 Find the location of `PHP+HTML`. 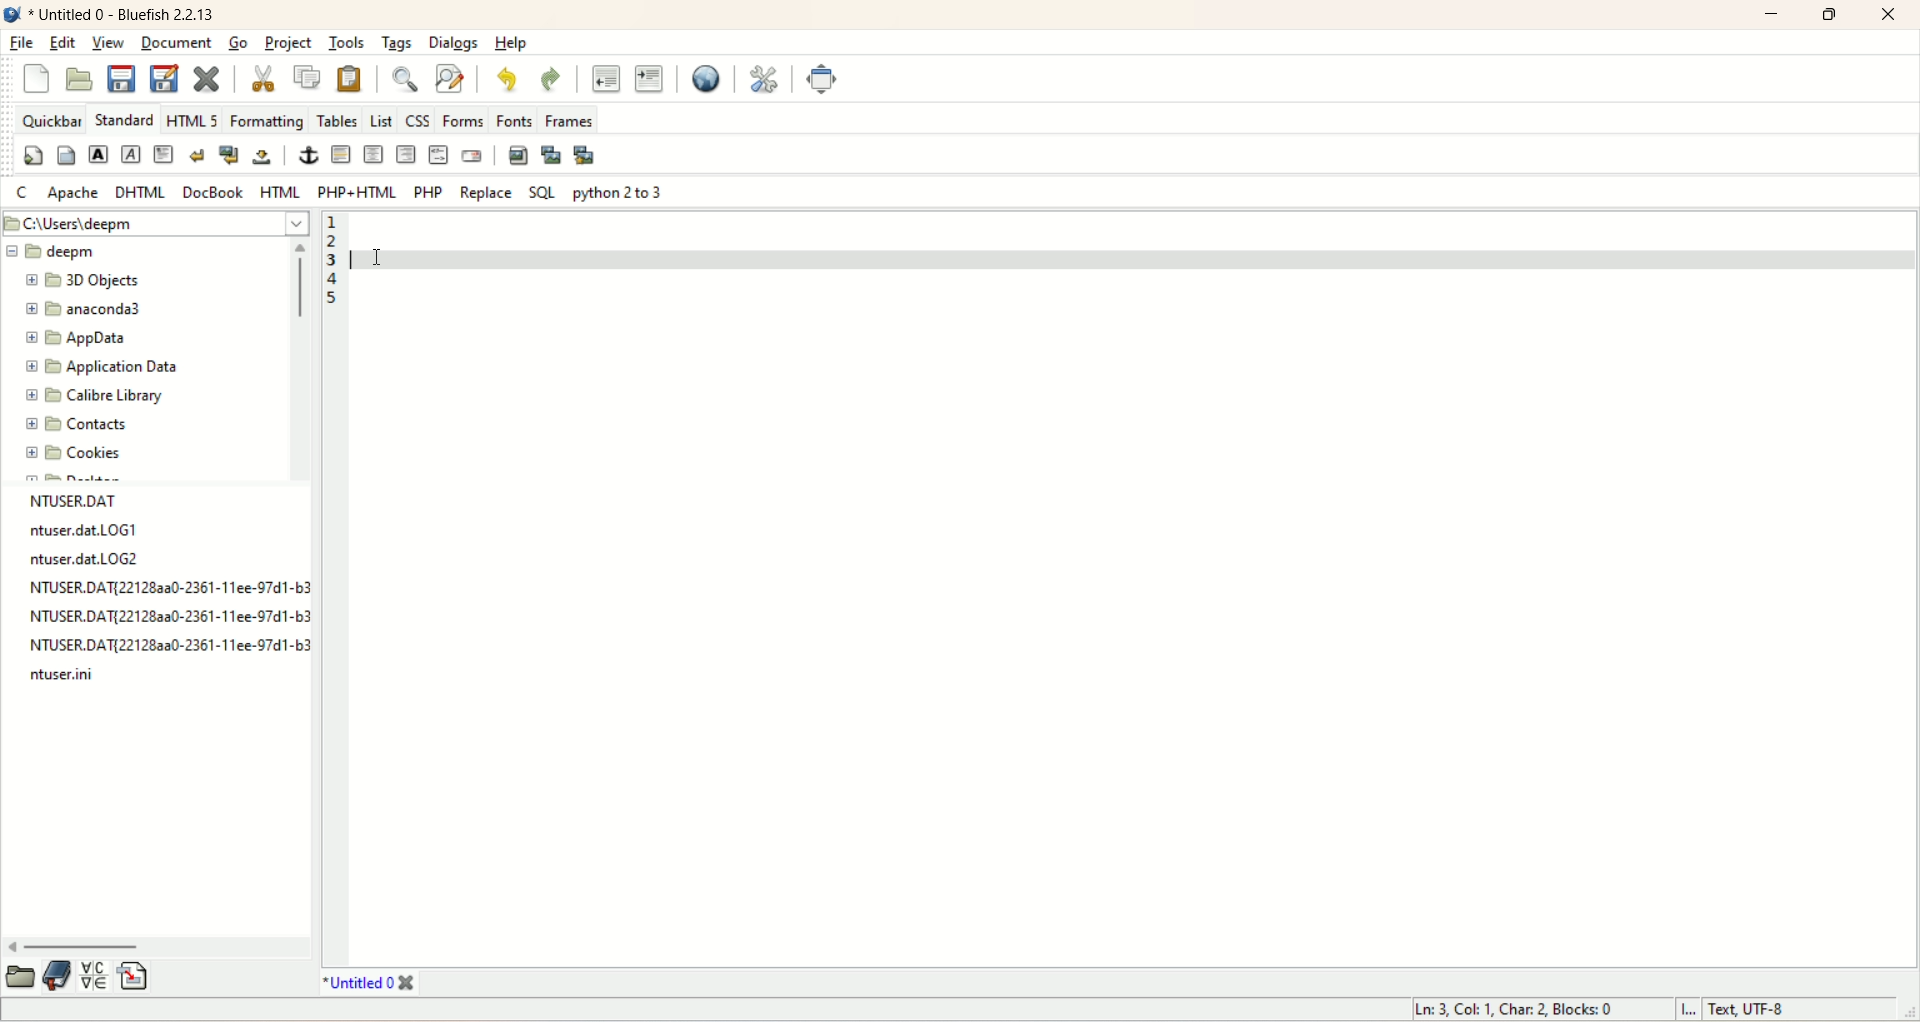

PHP+HTML is located at coordinates (361, 192).